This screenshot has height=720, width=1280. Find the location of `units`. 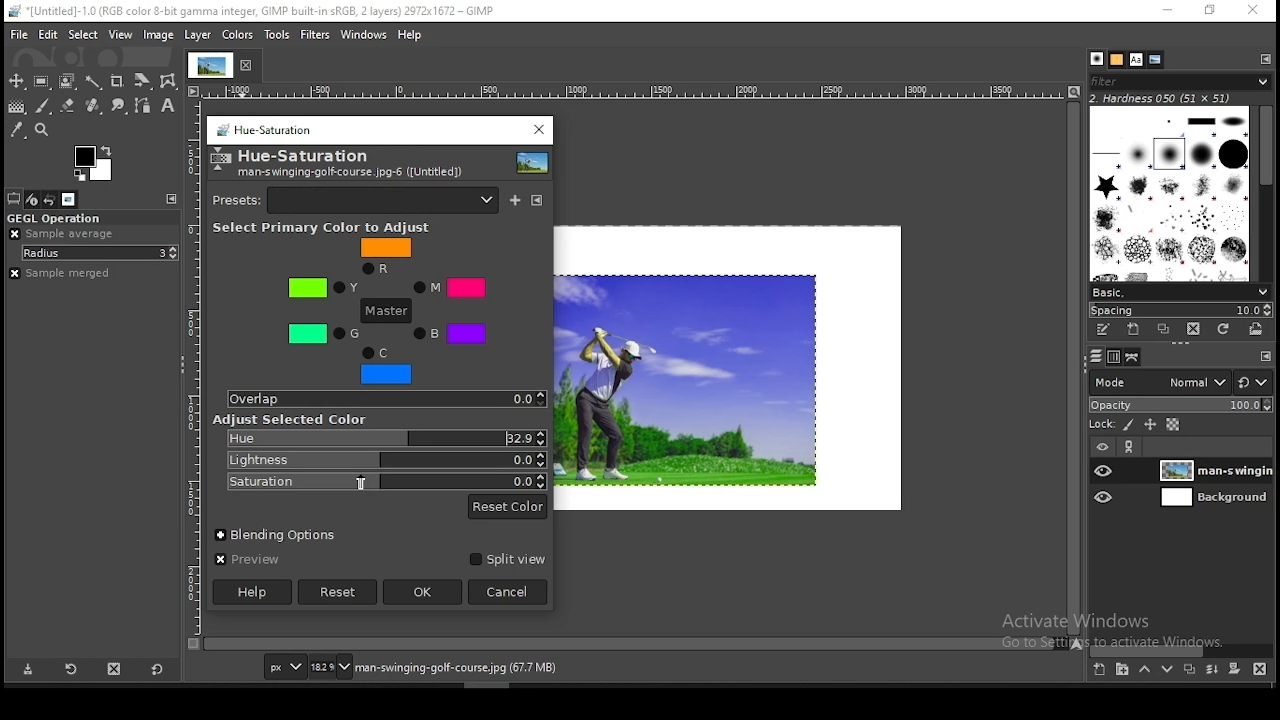

units is located at coordinates (288, 667).